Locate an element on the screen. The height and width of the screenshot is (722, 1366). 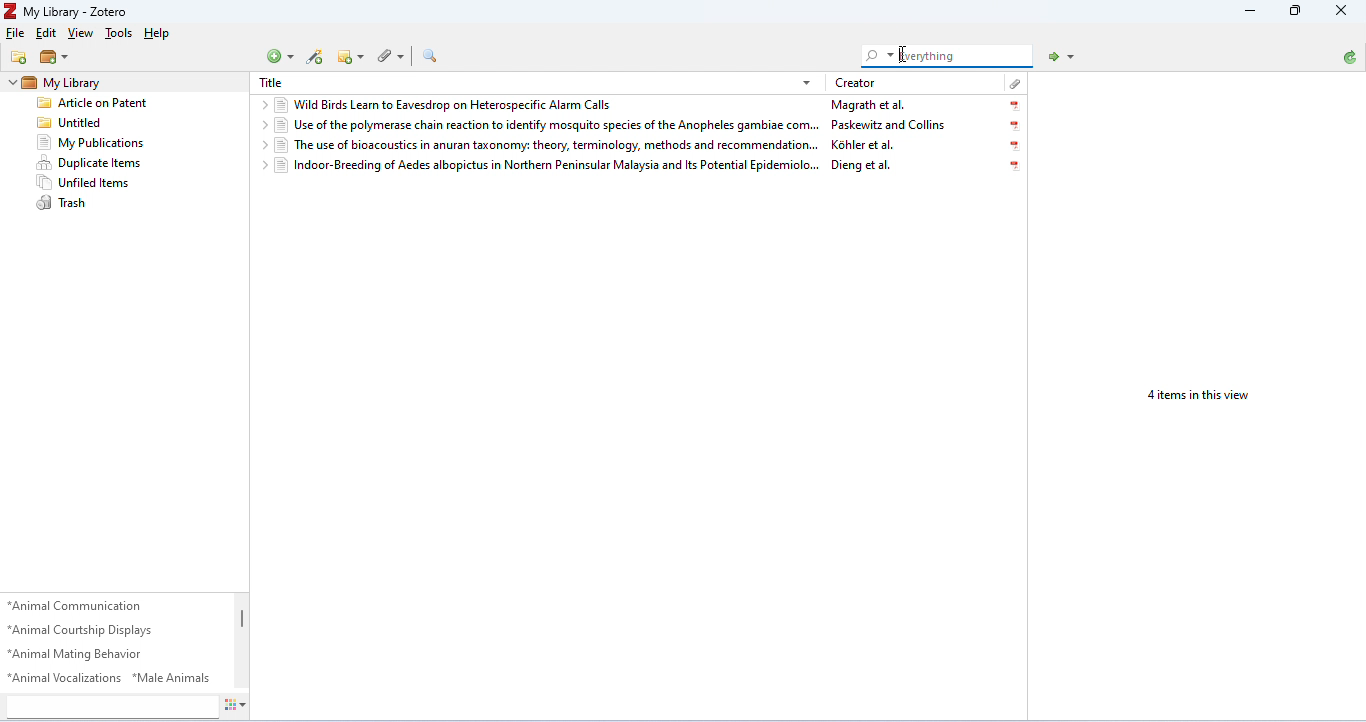
[4 Untitled is located at coordinates (104, 121).